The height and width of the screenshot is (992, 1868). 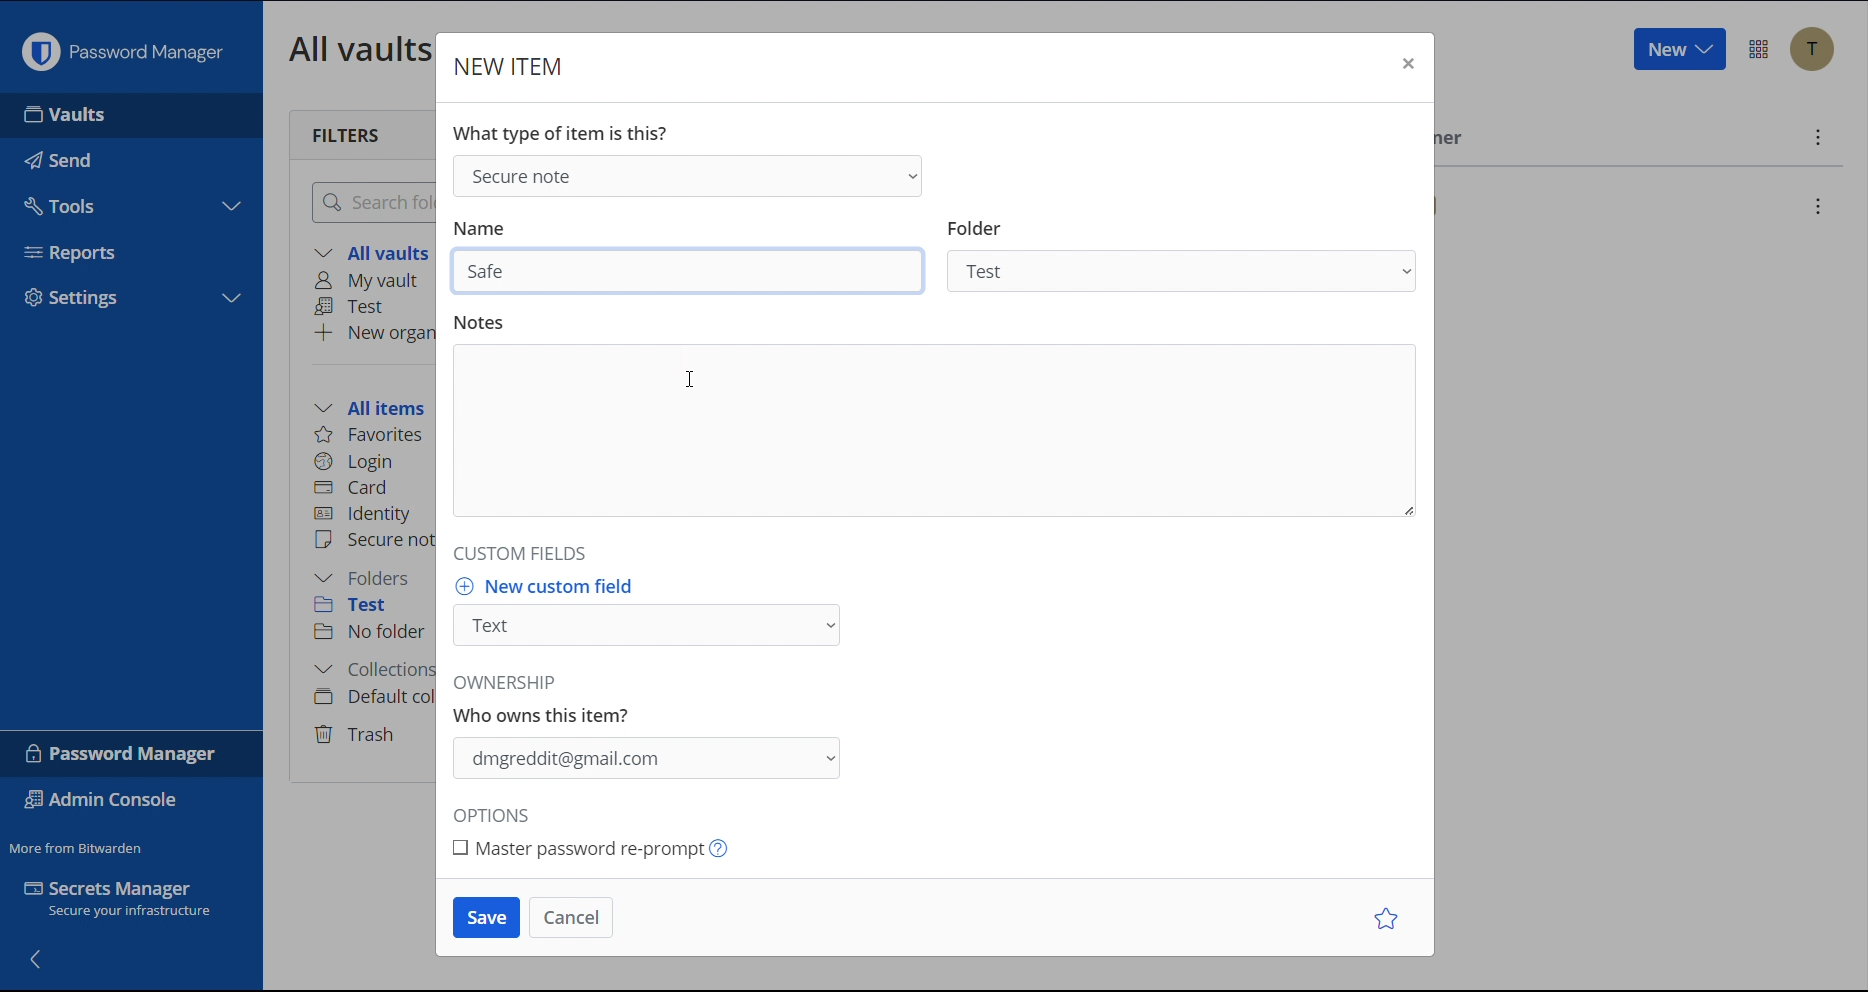 What do you see at coordinates (358, 731) in the screenshot?
I see `Trash` at bounding box center [358, 731].